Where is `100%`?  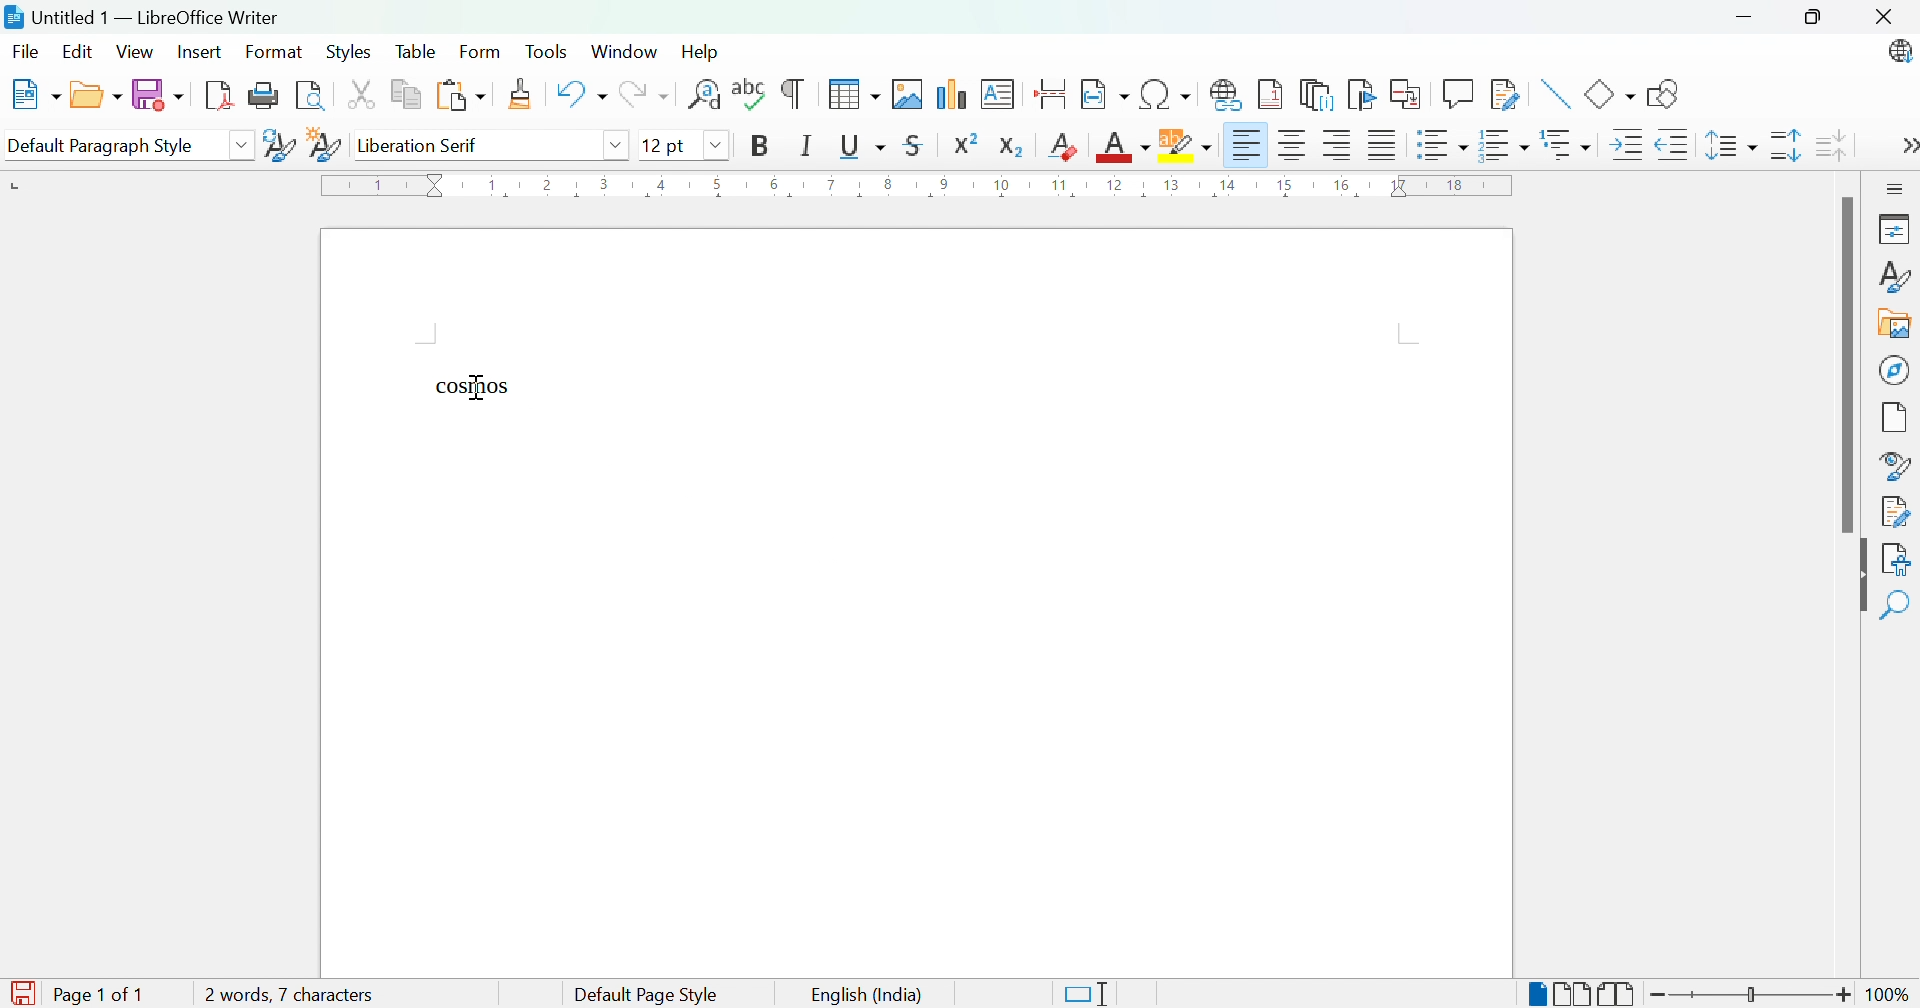
100% is located at coordinates (1892, 997).